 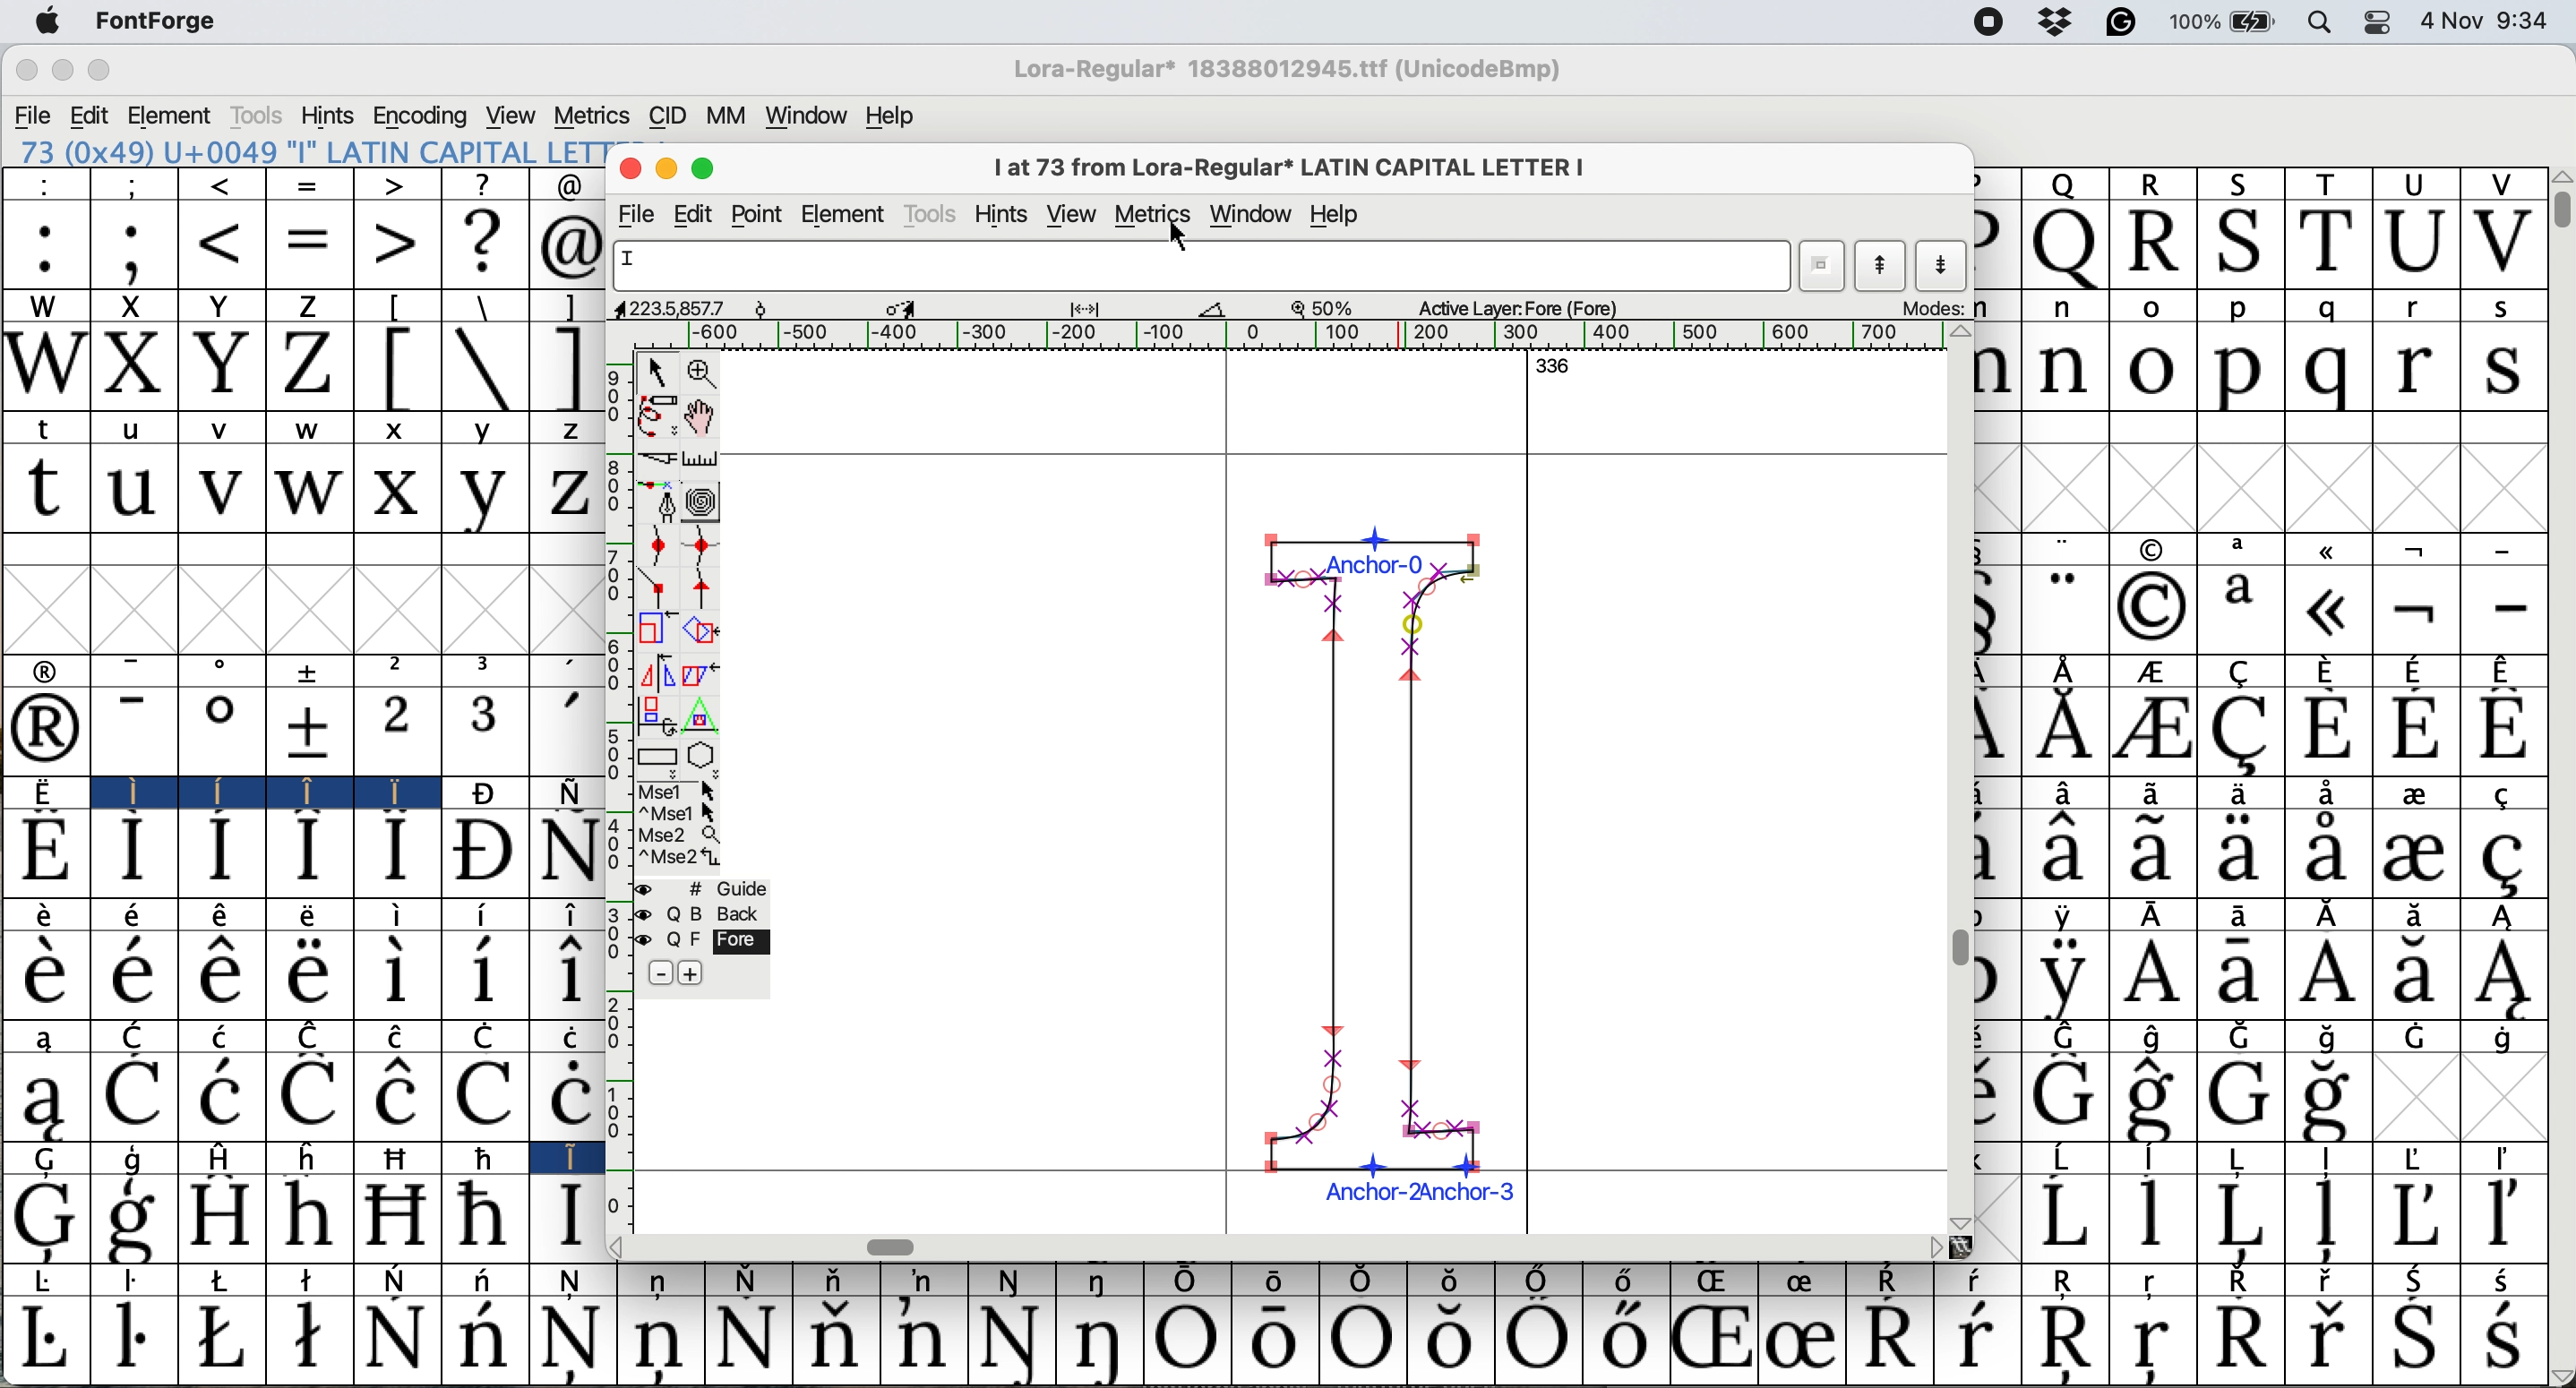 I want to click on change whether spiro is active or not, so click(x=704, y=501).